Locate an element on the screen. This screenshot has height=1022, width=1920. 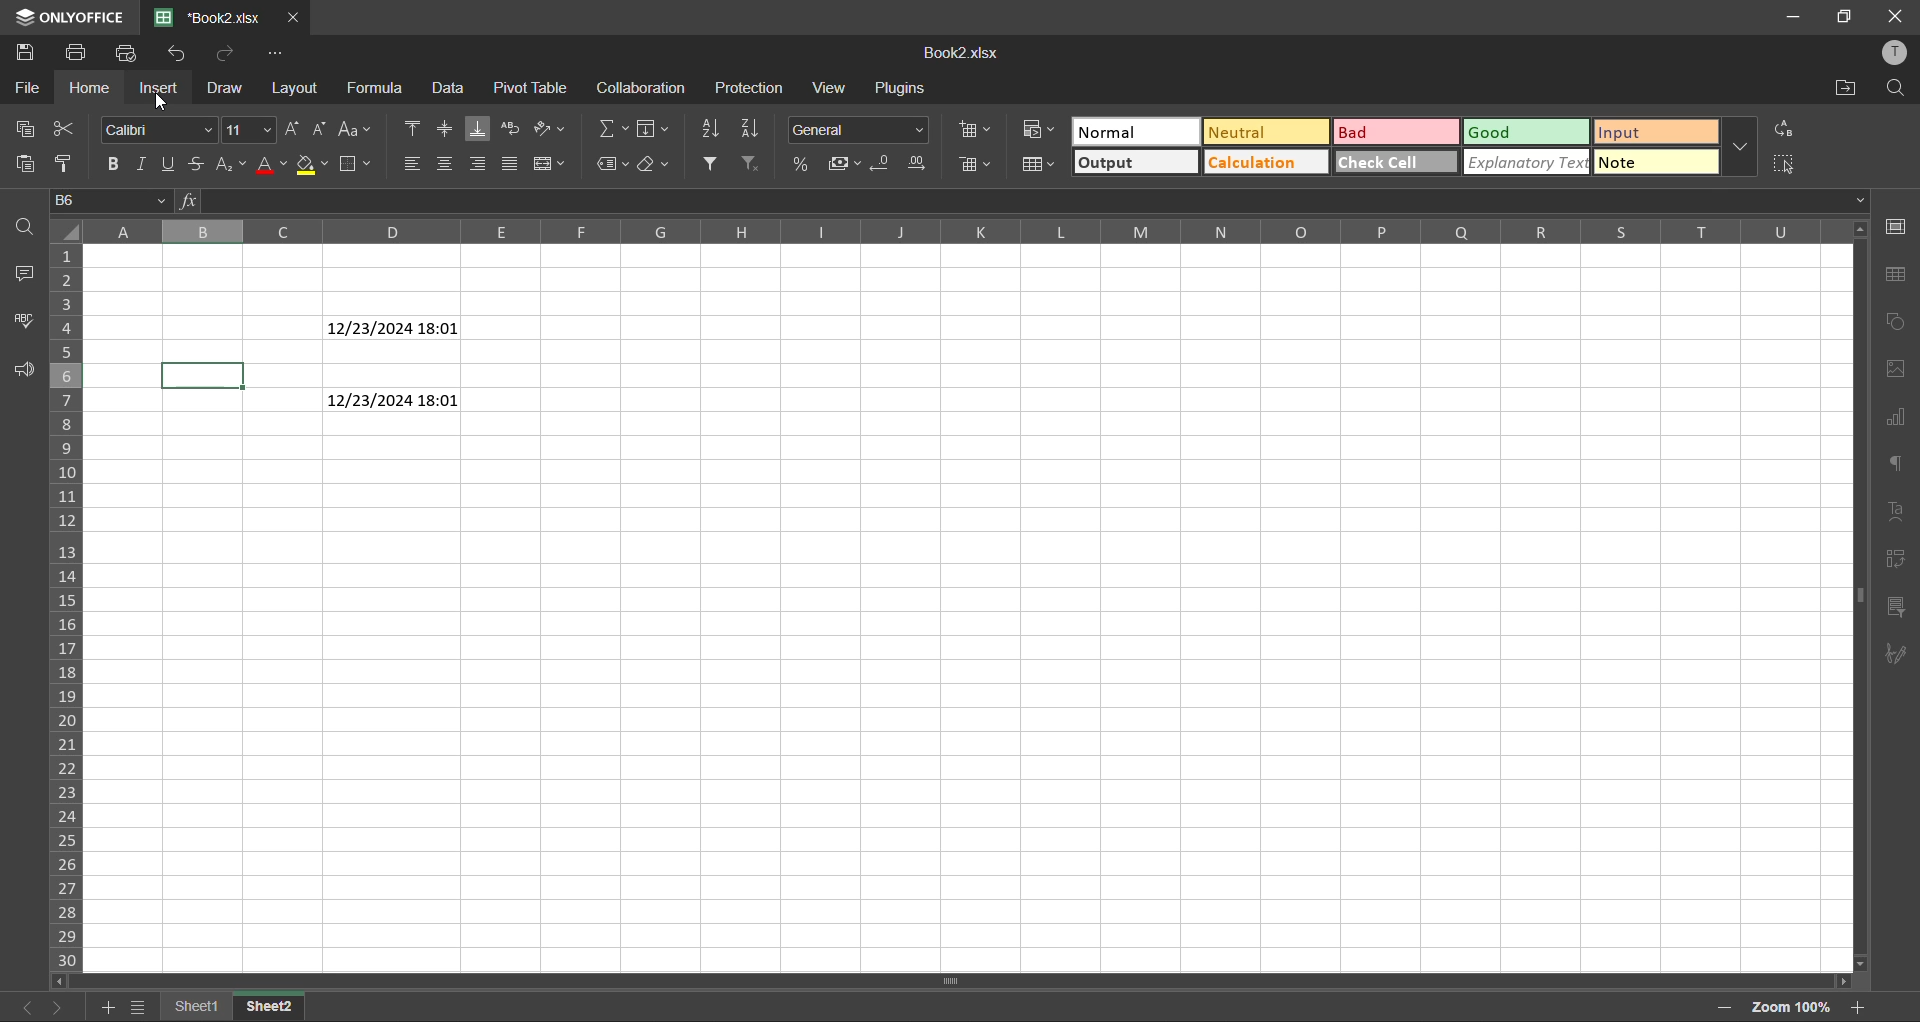
clear filter is located at coordinates (750, 164).